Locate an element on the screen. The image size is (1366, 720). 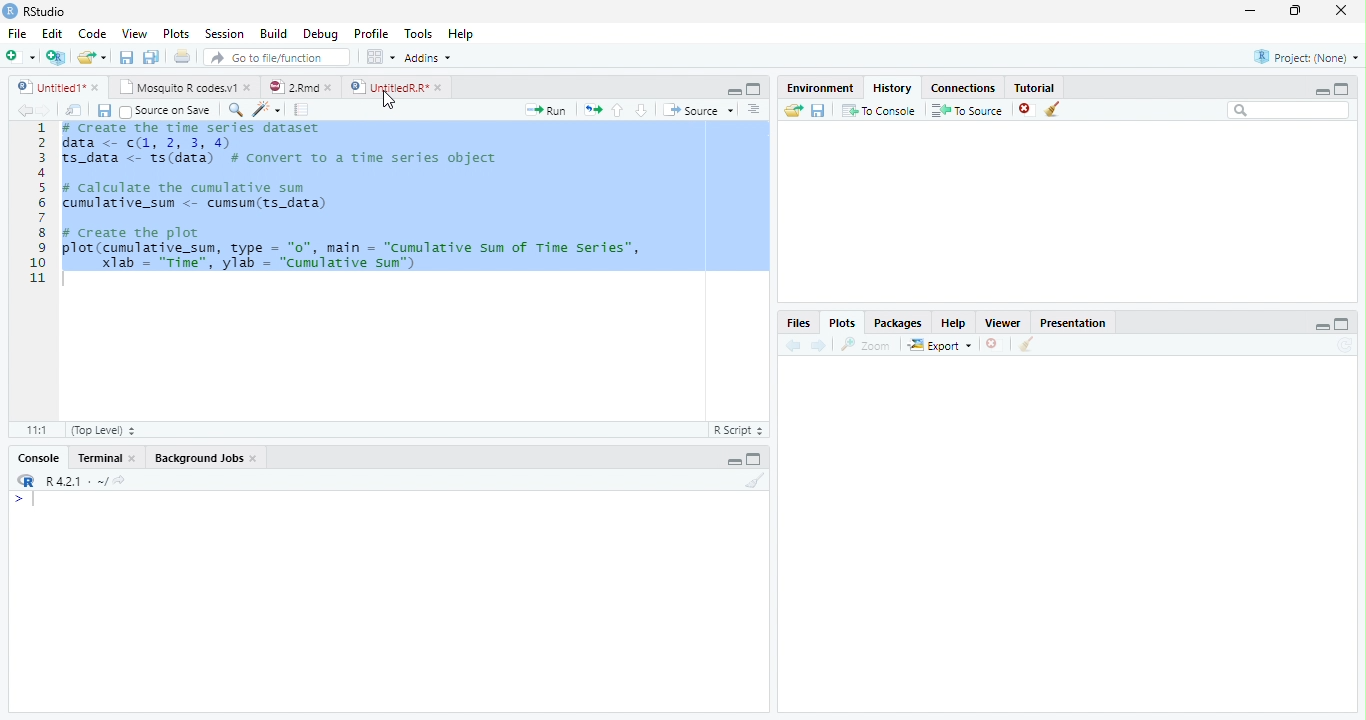
Maximize is located at coordinates (755, 91).